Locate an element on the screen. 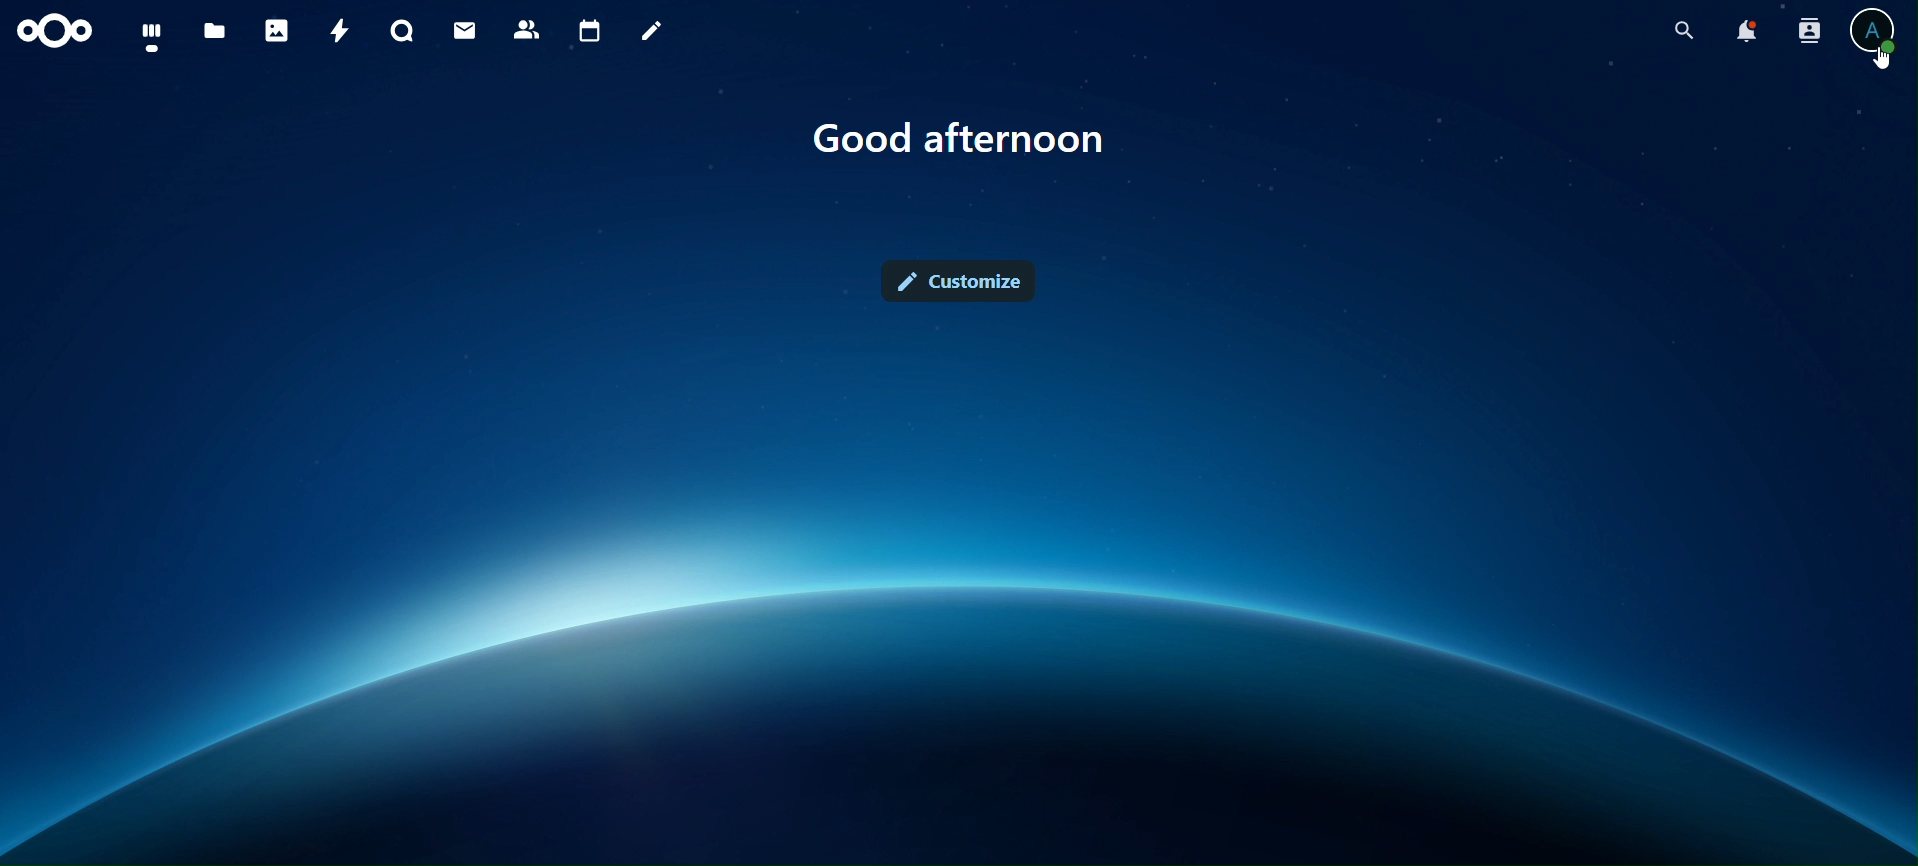 The width and height of the screenshot is (1918, 866). text is located at coordinates (960, 139).